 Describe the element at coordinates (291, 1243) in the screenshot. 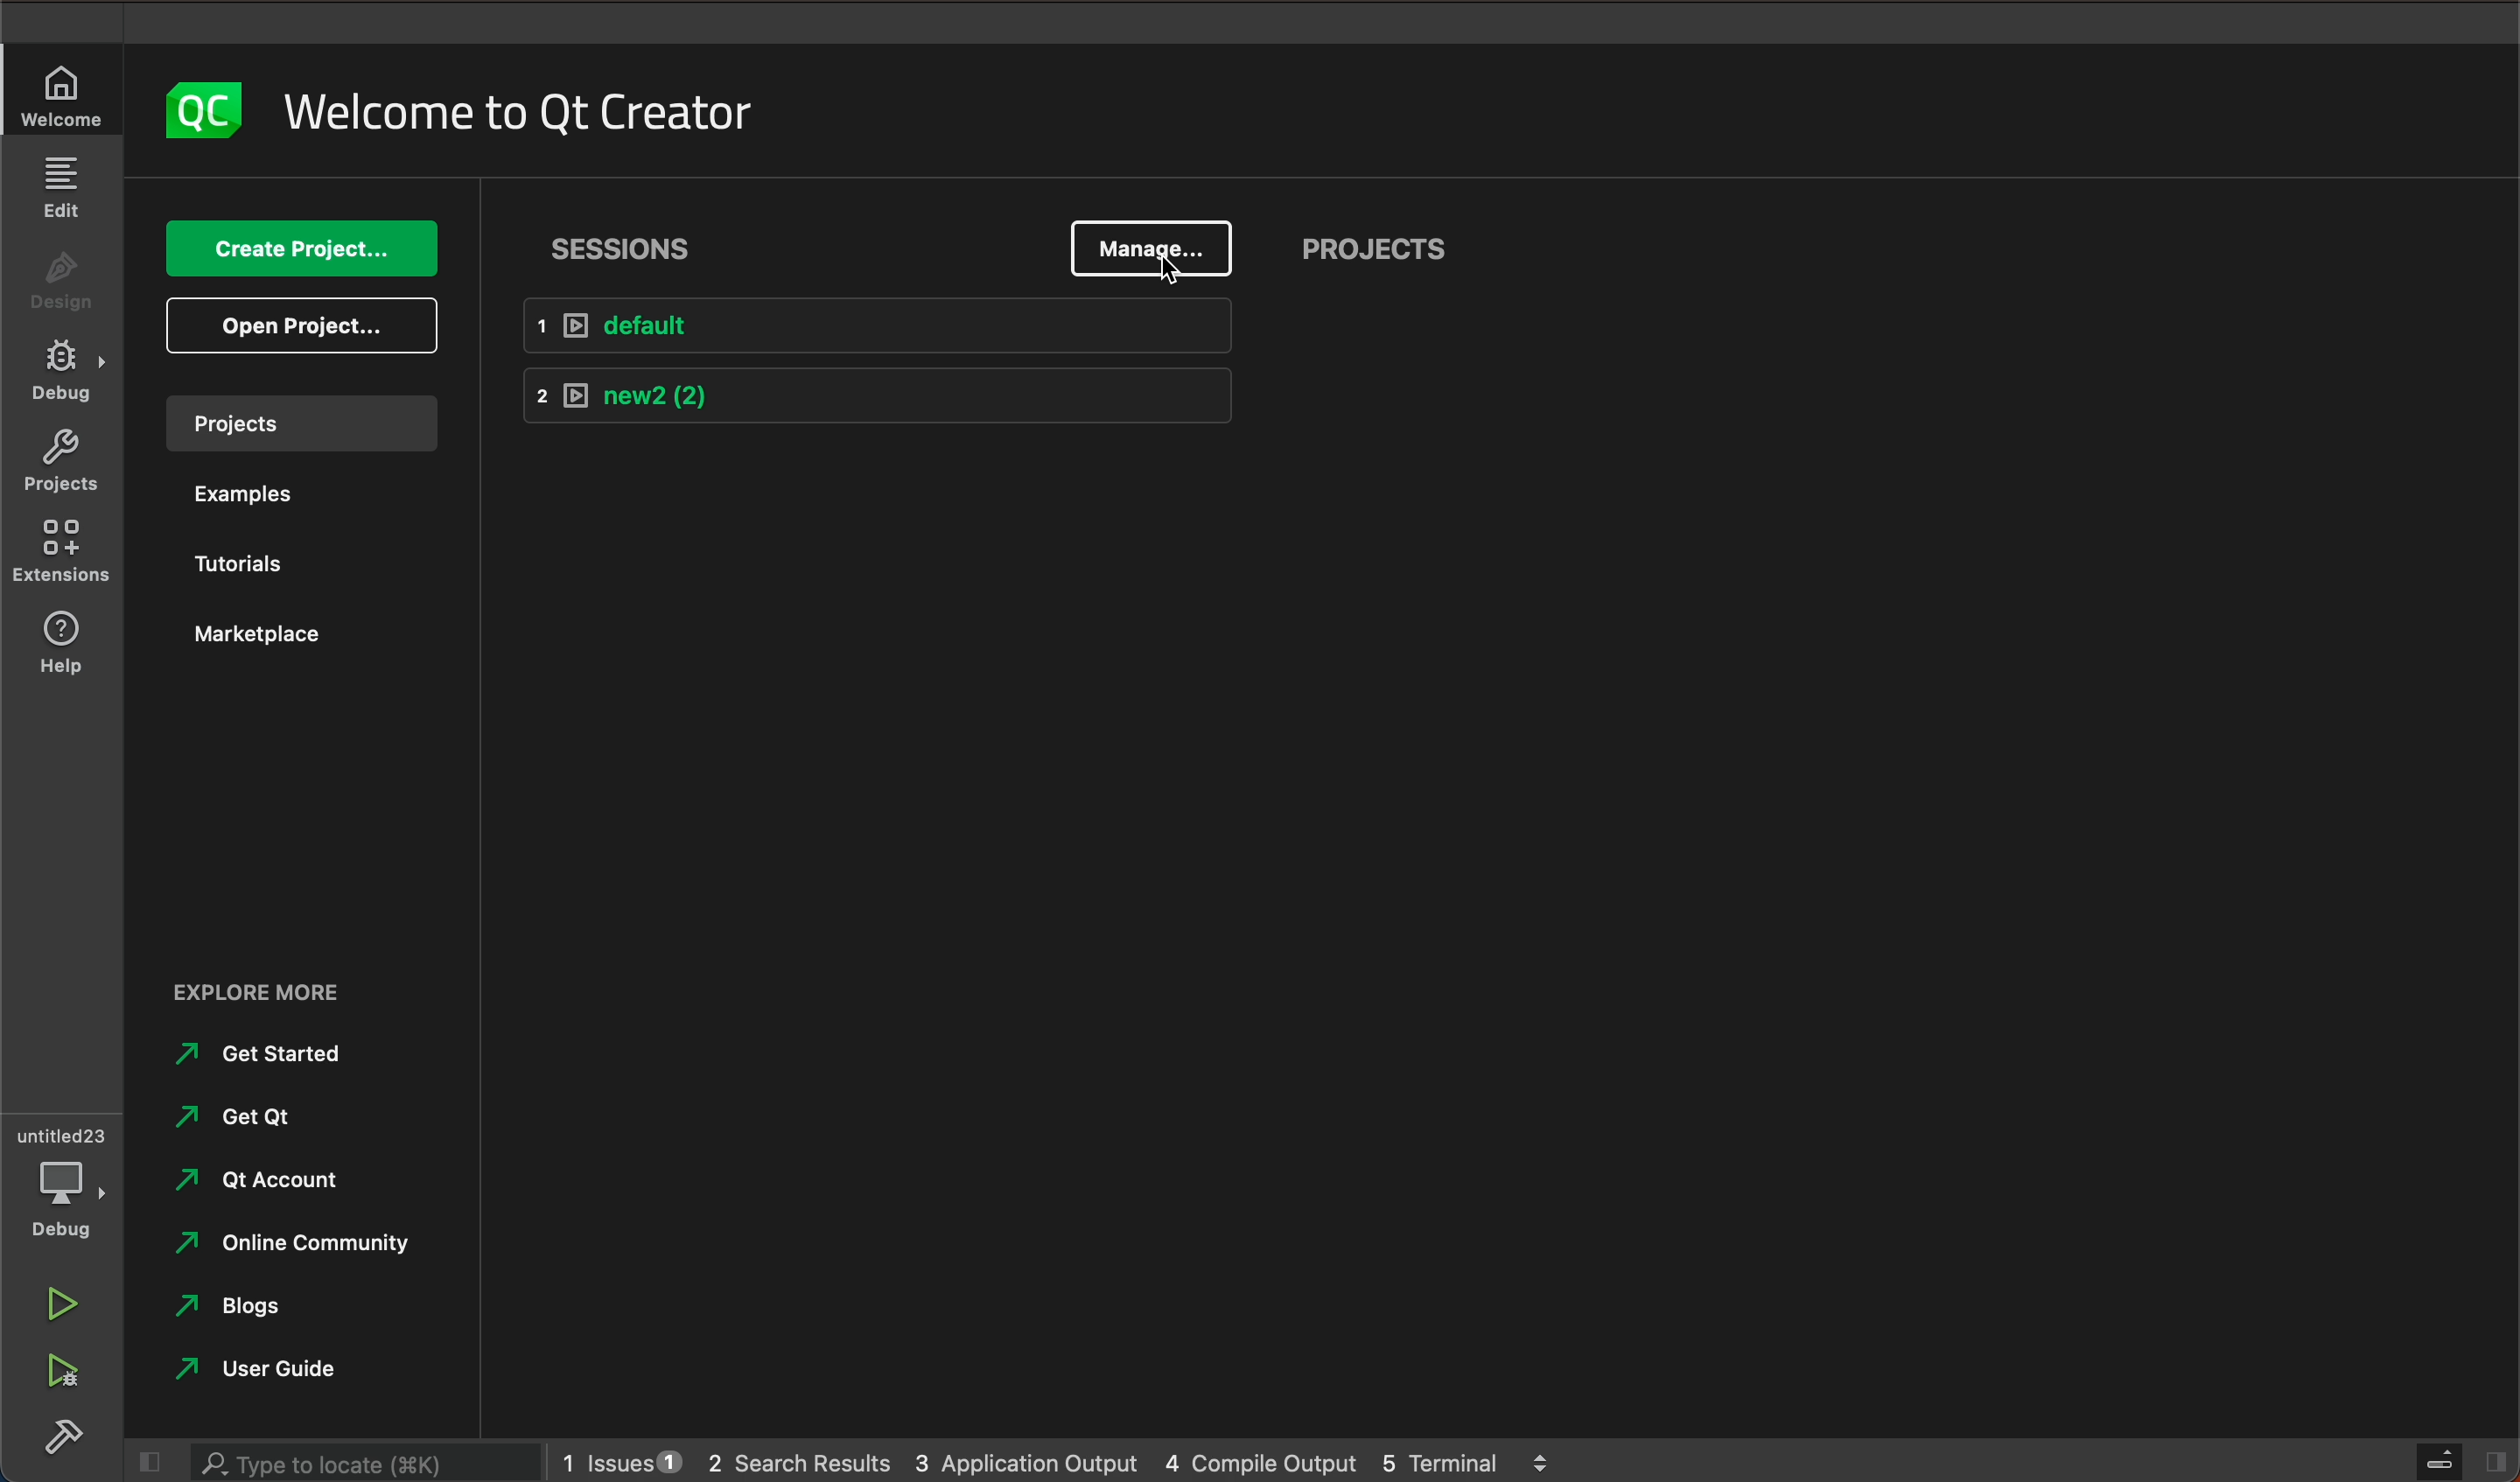

I see `online community` at that location.